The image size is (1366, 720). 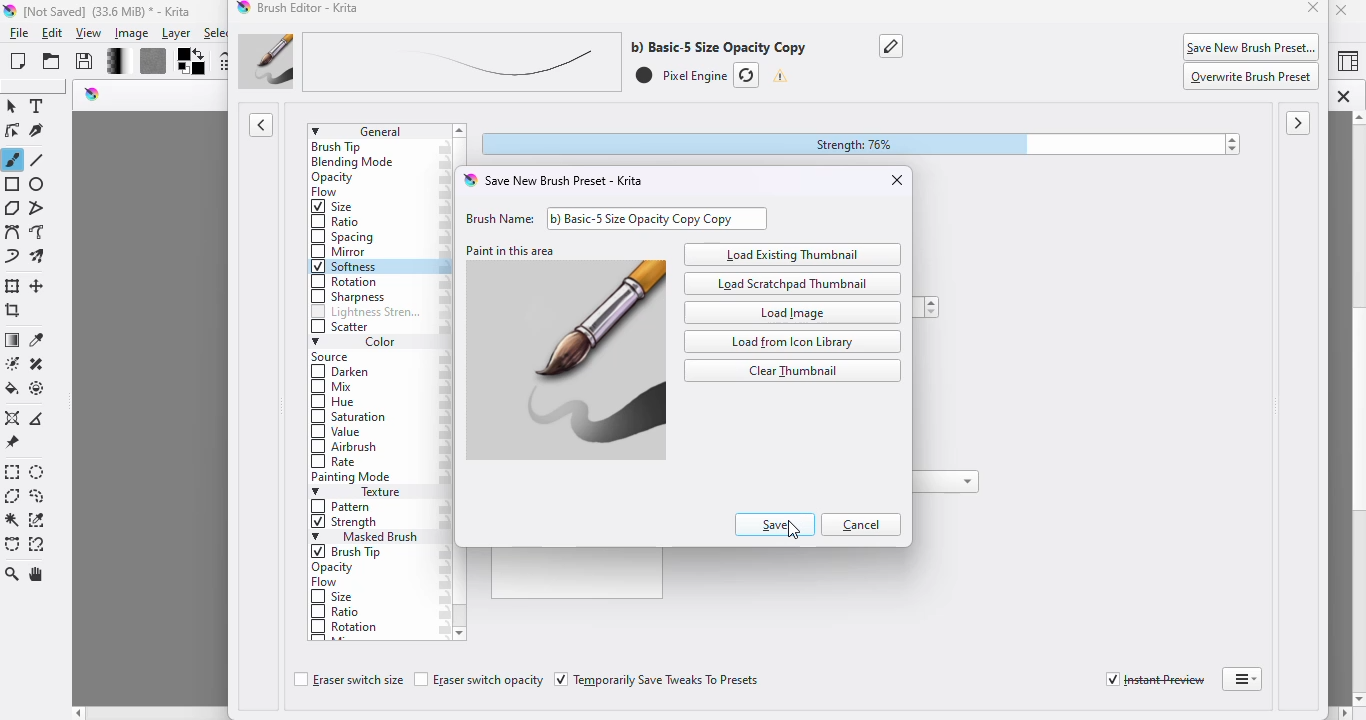 I want to click on source, so click(x=334, y=358).